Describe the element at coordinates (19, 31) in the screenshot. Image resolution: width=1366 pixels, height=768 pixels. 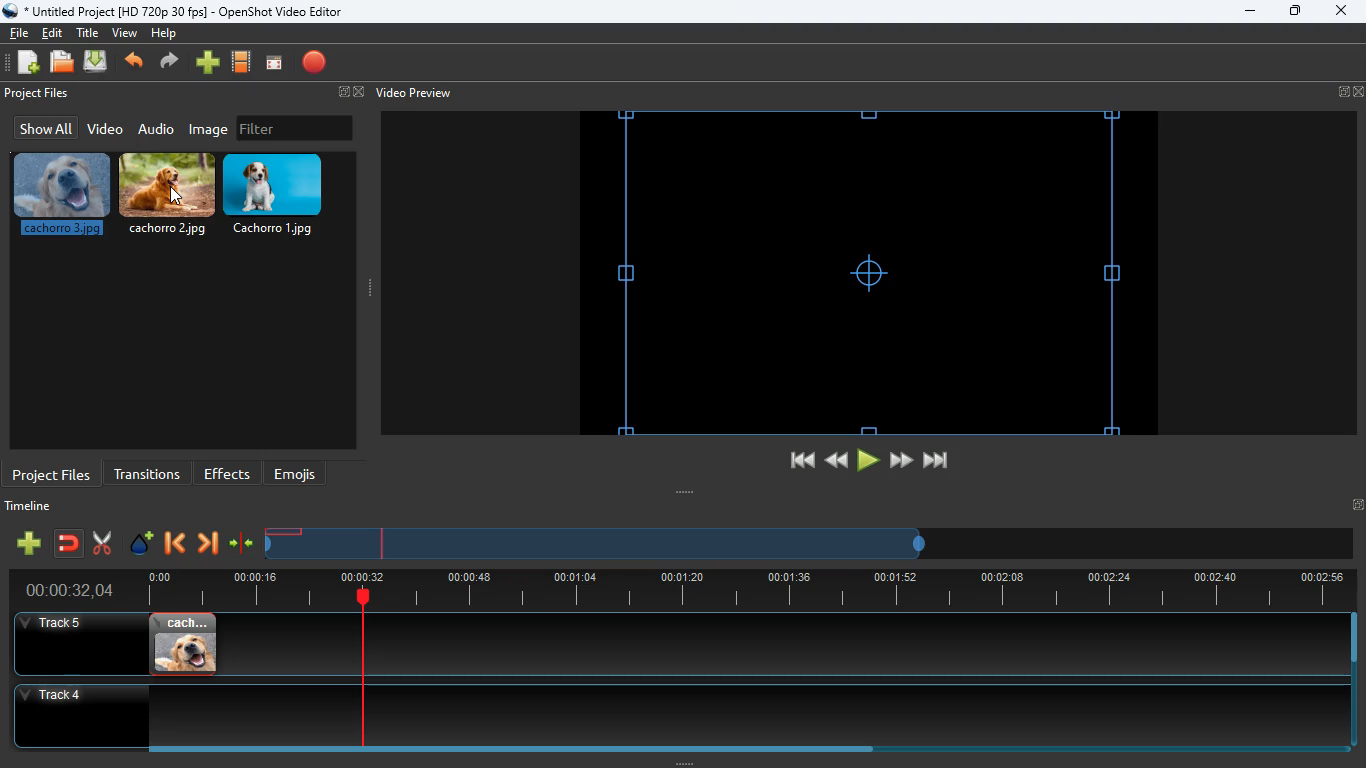
I see `file` at that location.